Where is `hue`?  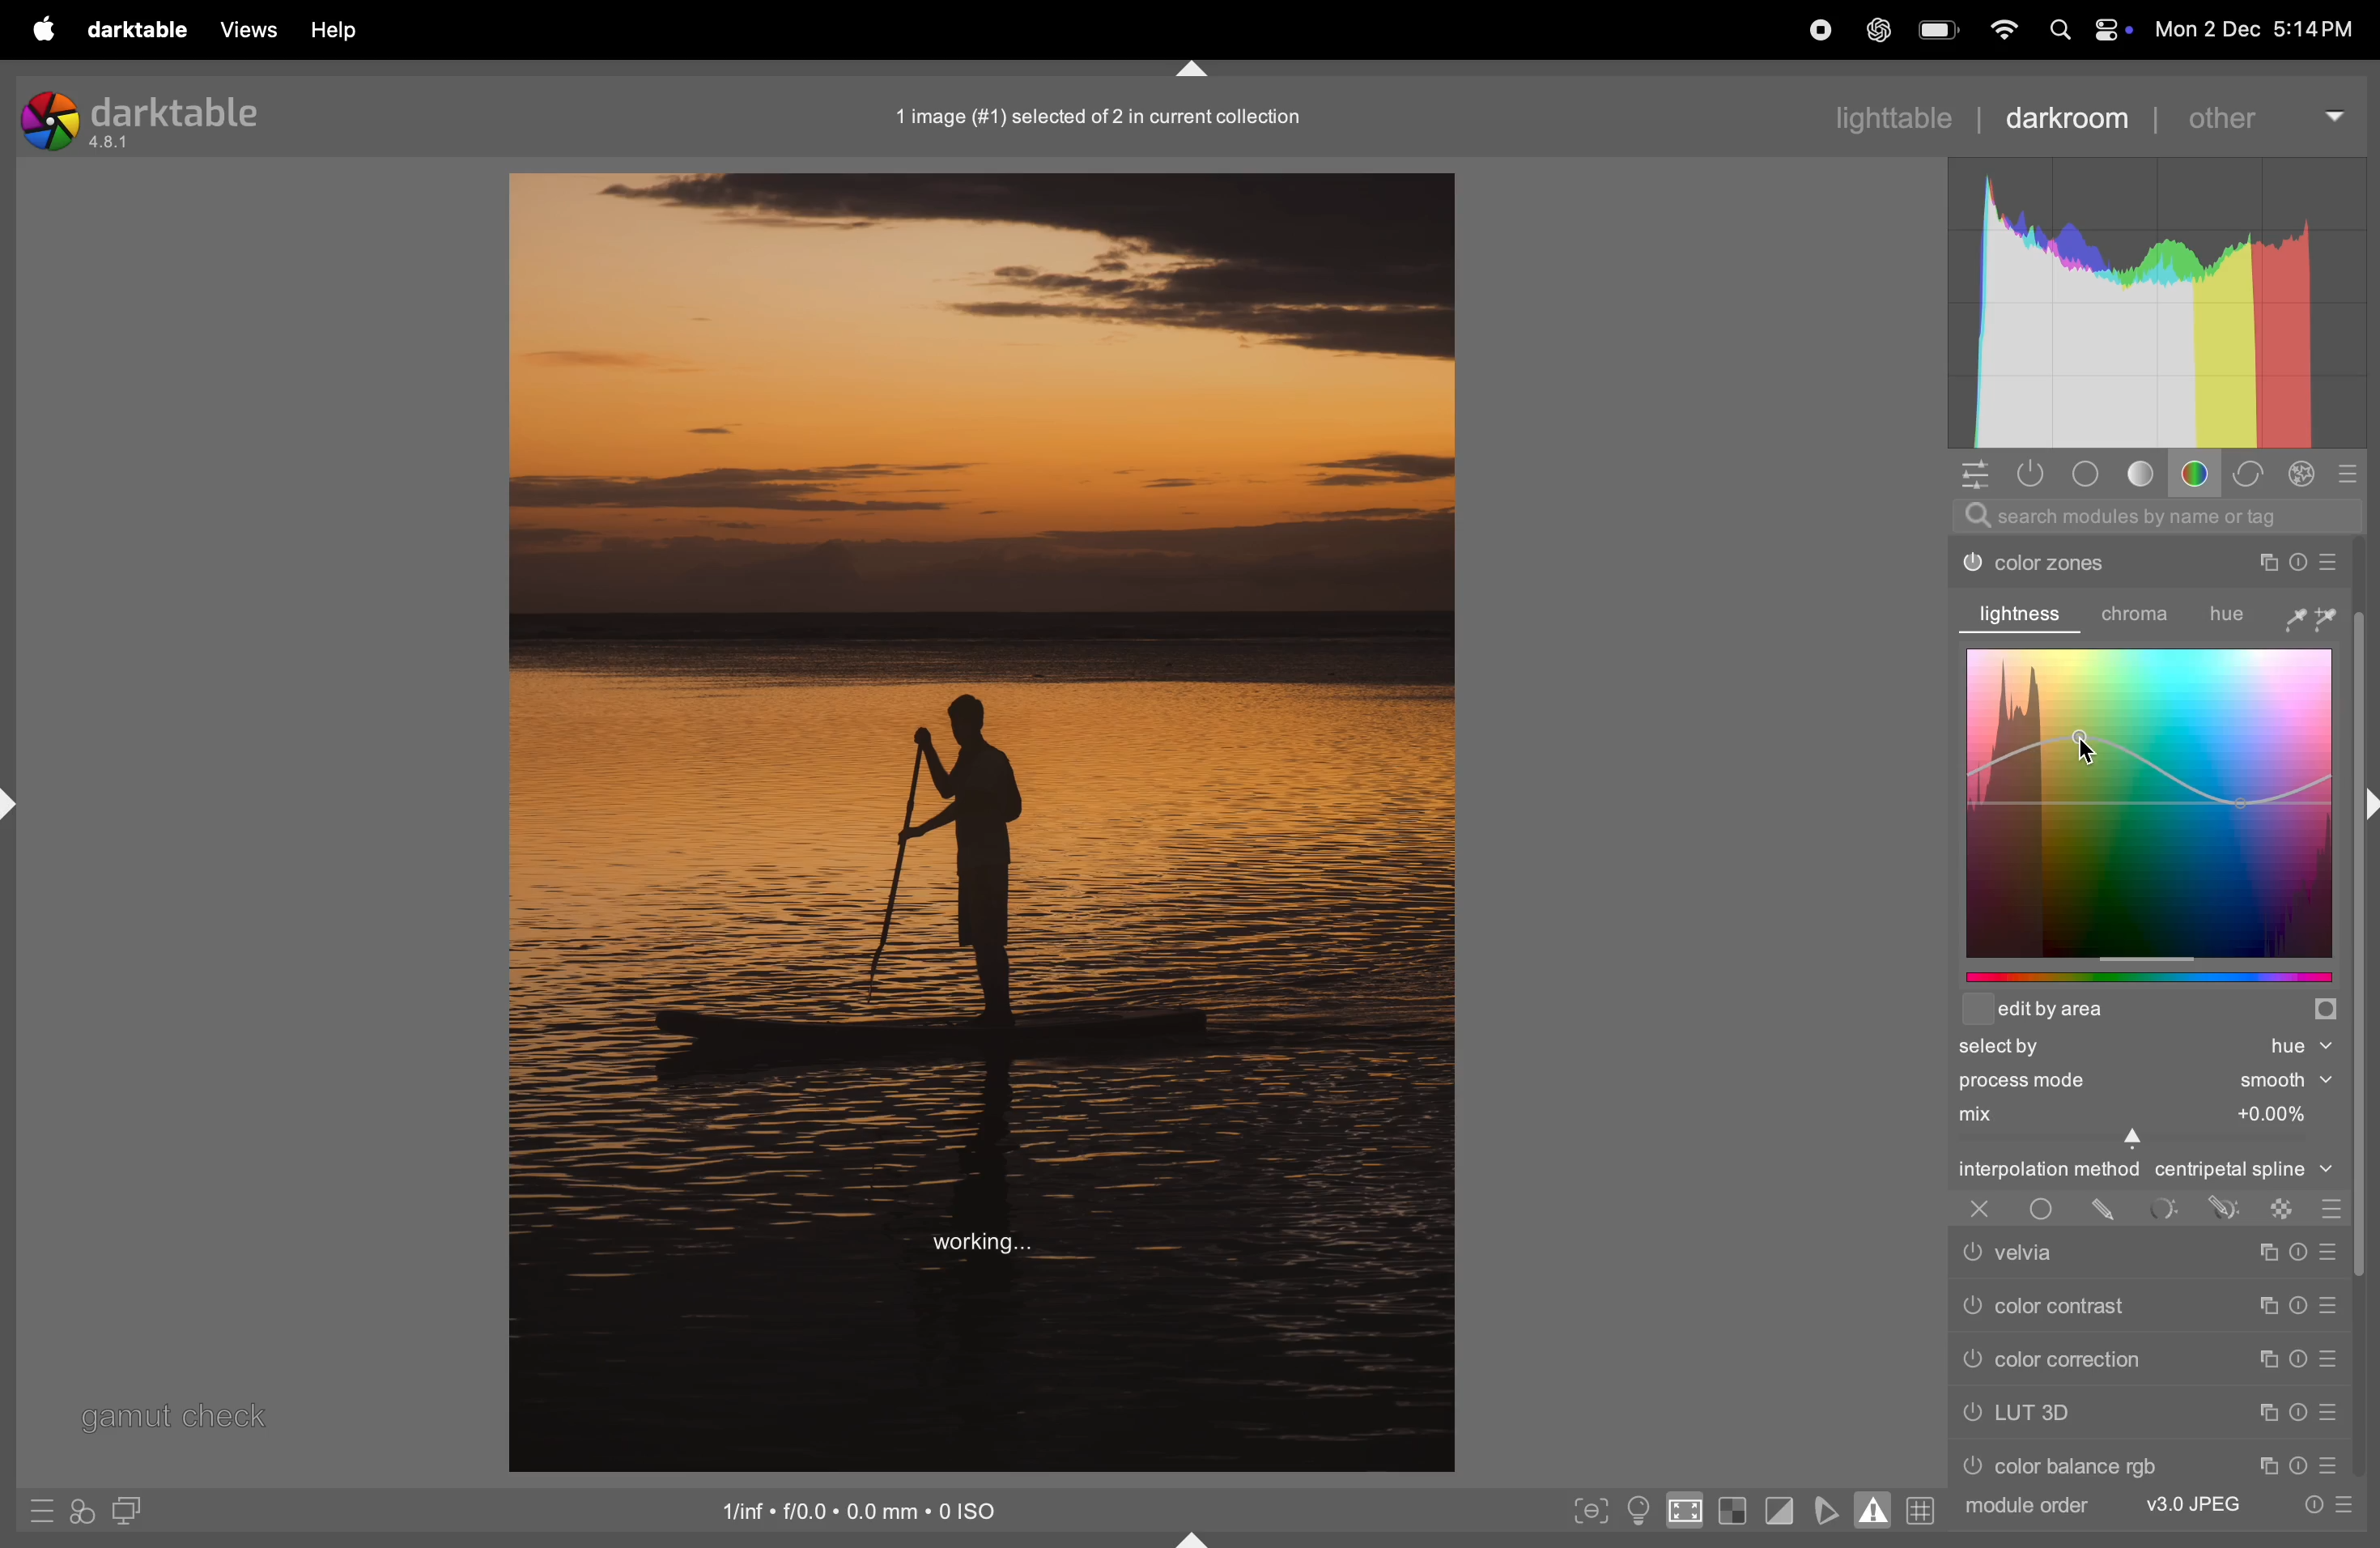
hue is located at coordinates (2273, 614).